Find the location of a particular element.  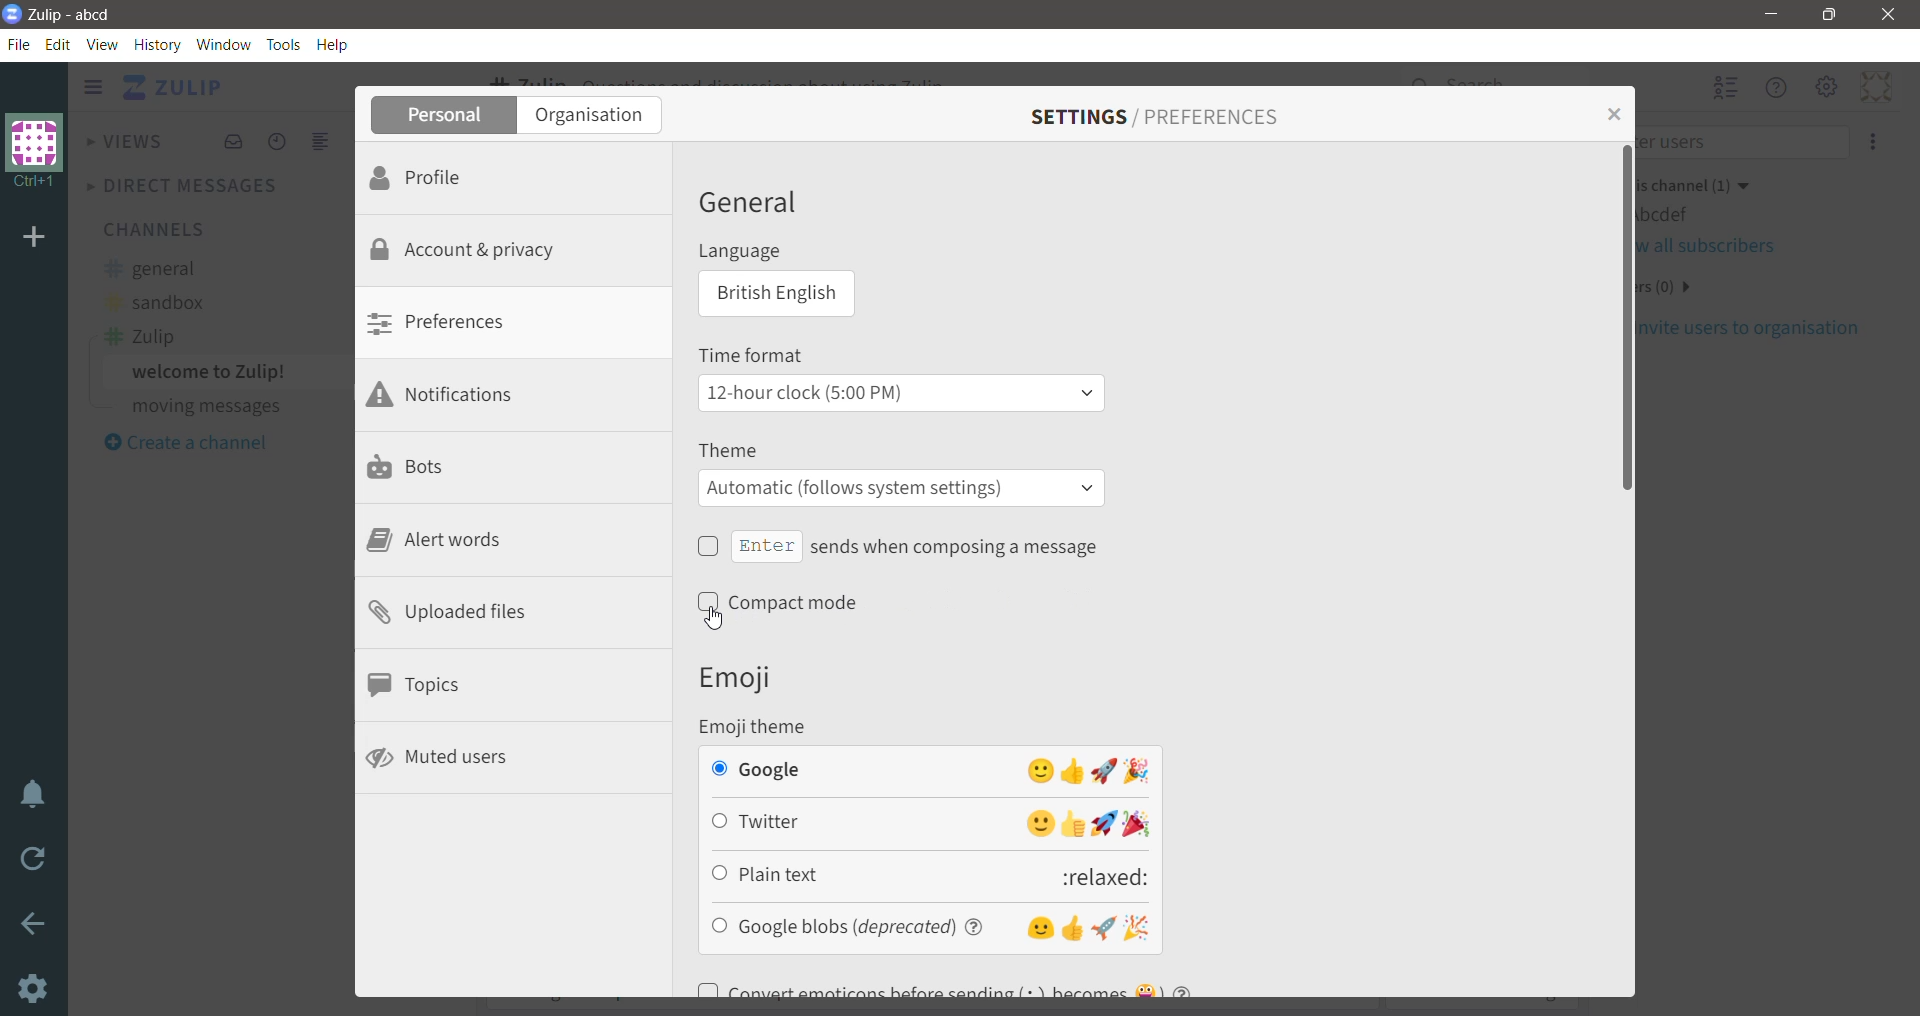

Notifications is located at coordinates (452, 395).